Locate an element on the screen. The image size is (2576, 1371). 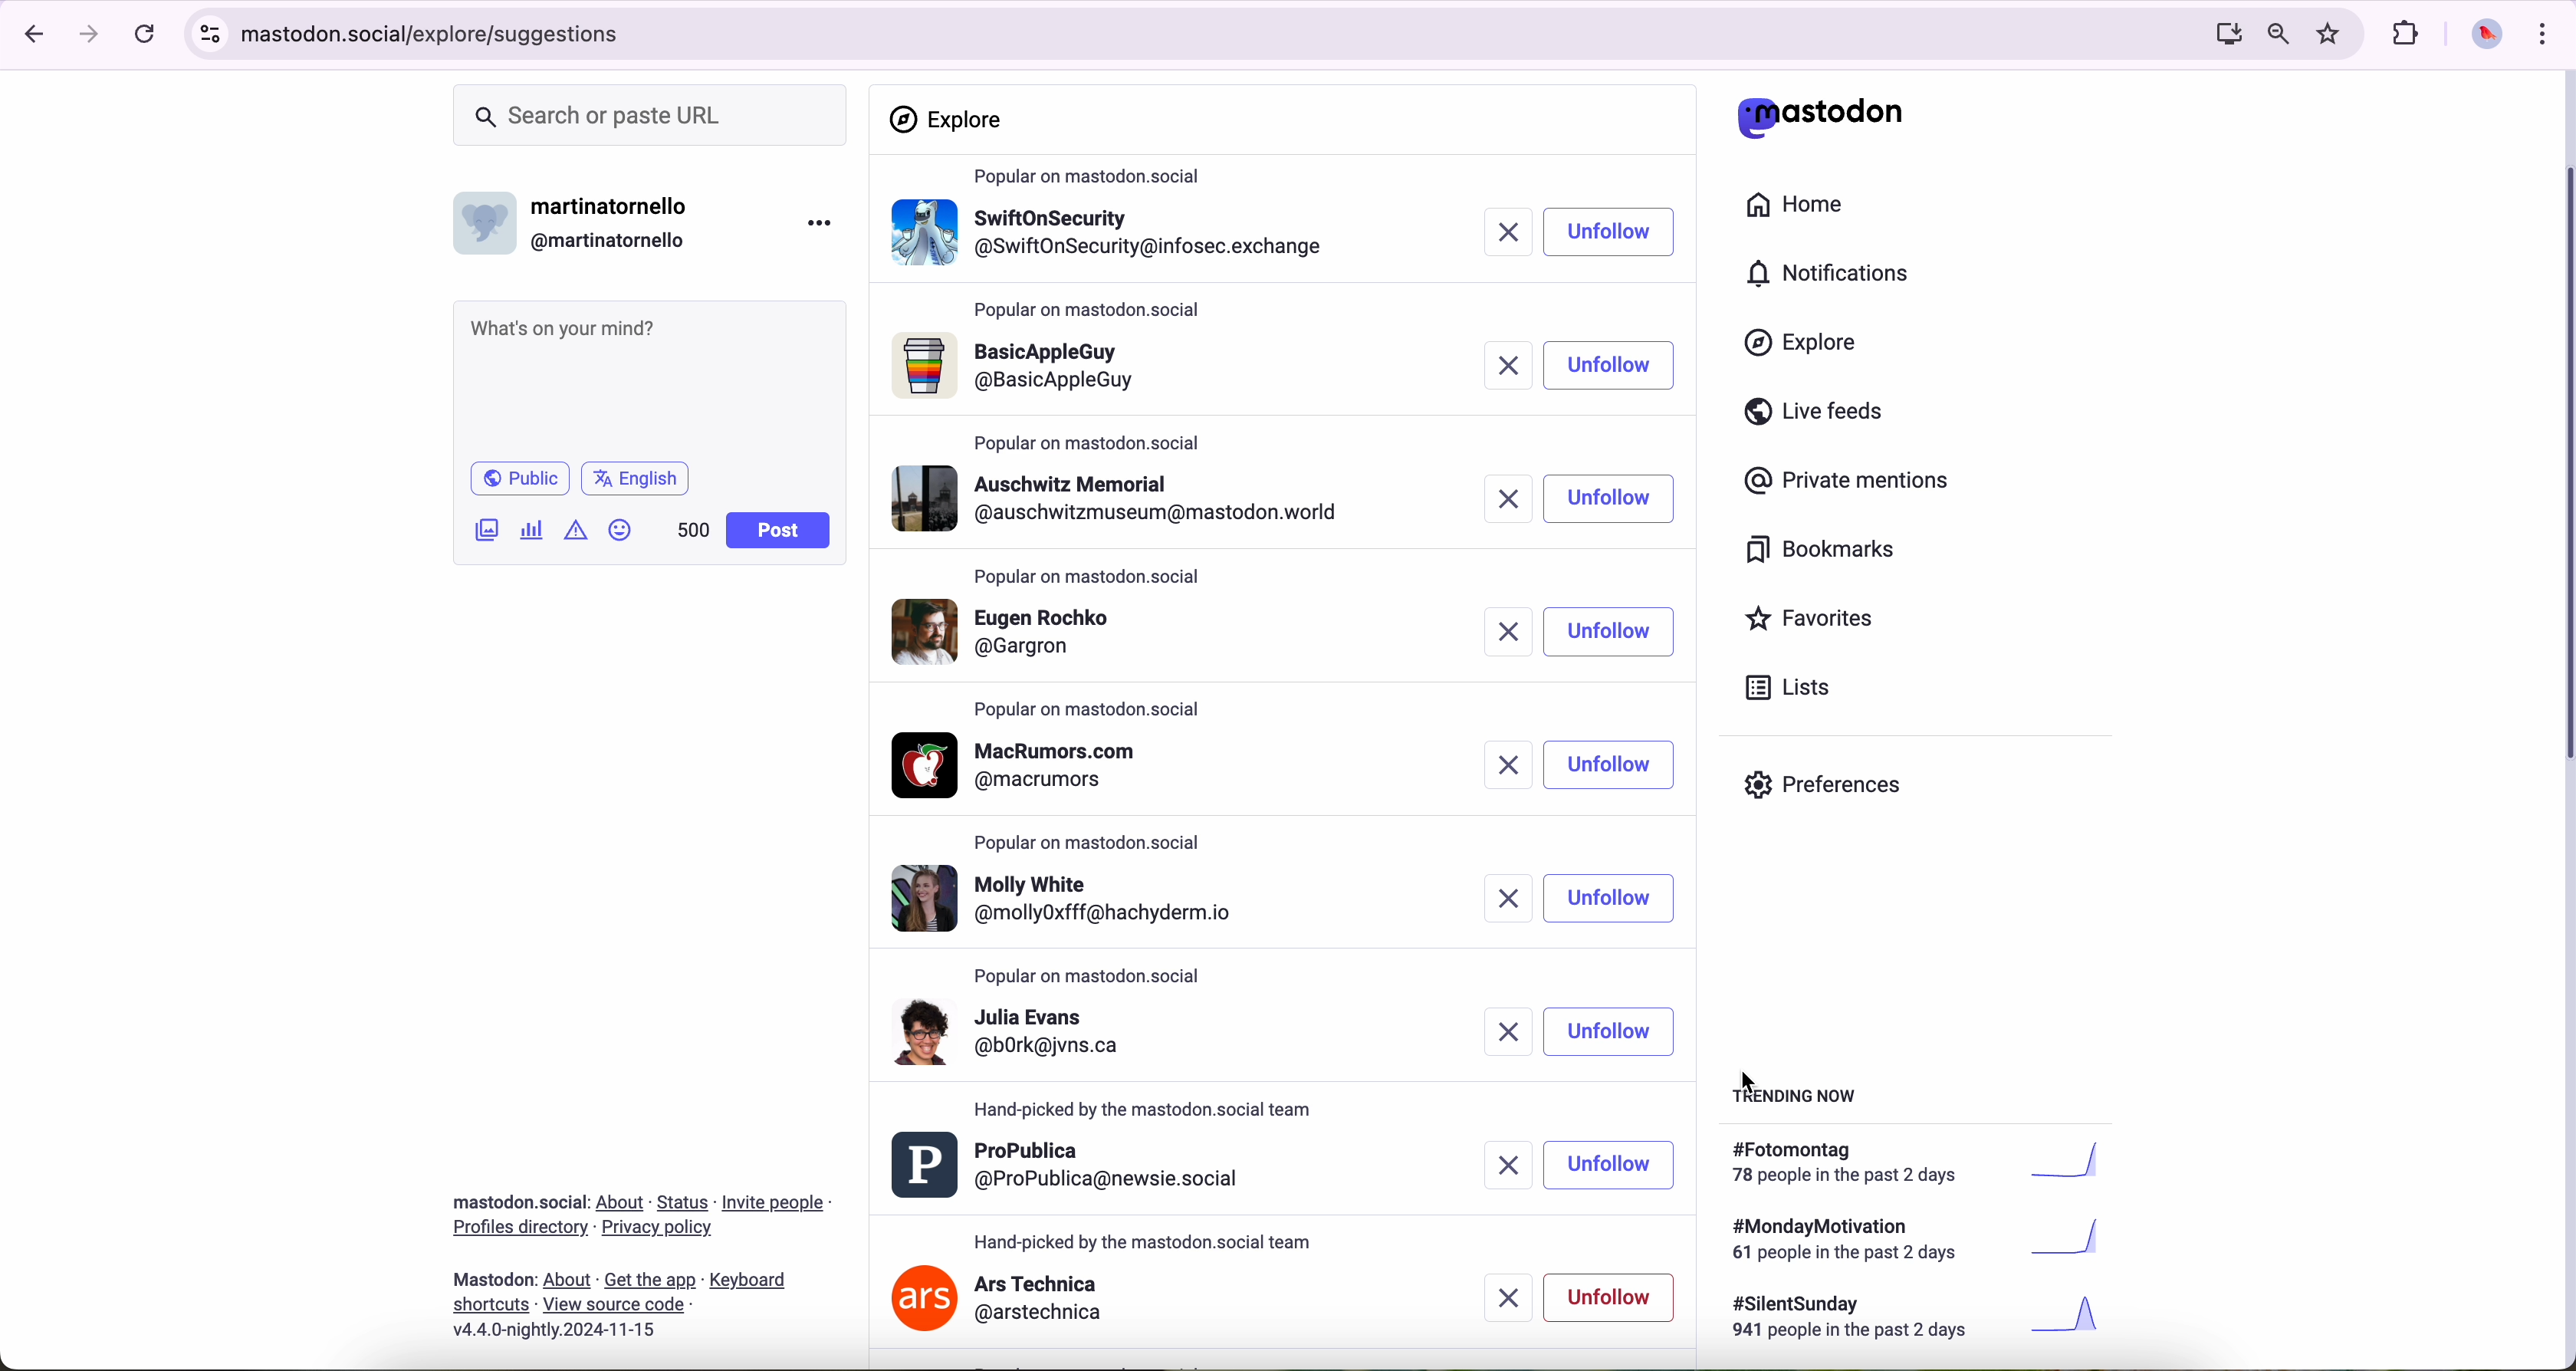
popular on mastodon.social is located at coordinates (1090, 439).